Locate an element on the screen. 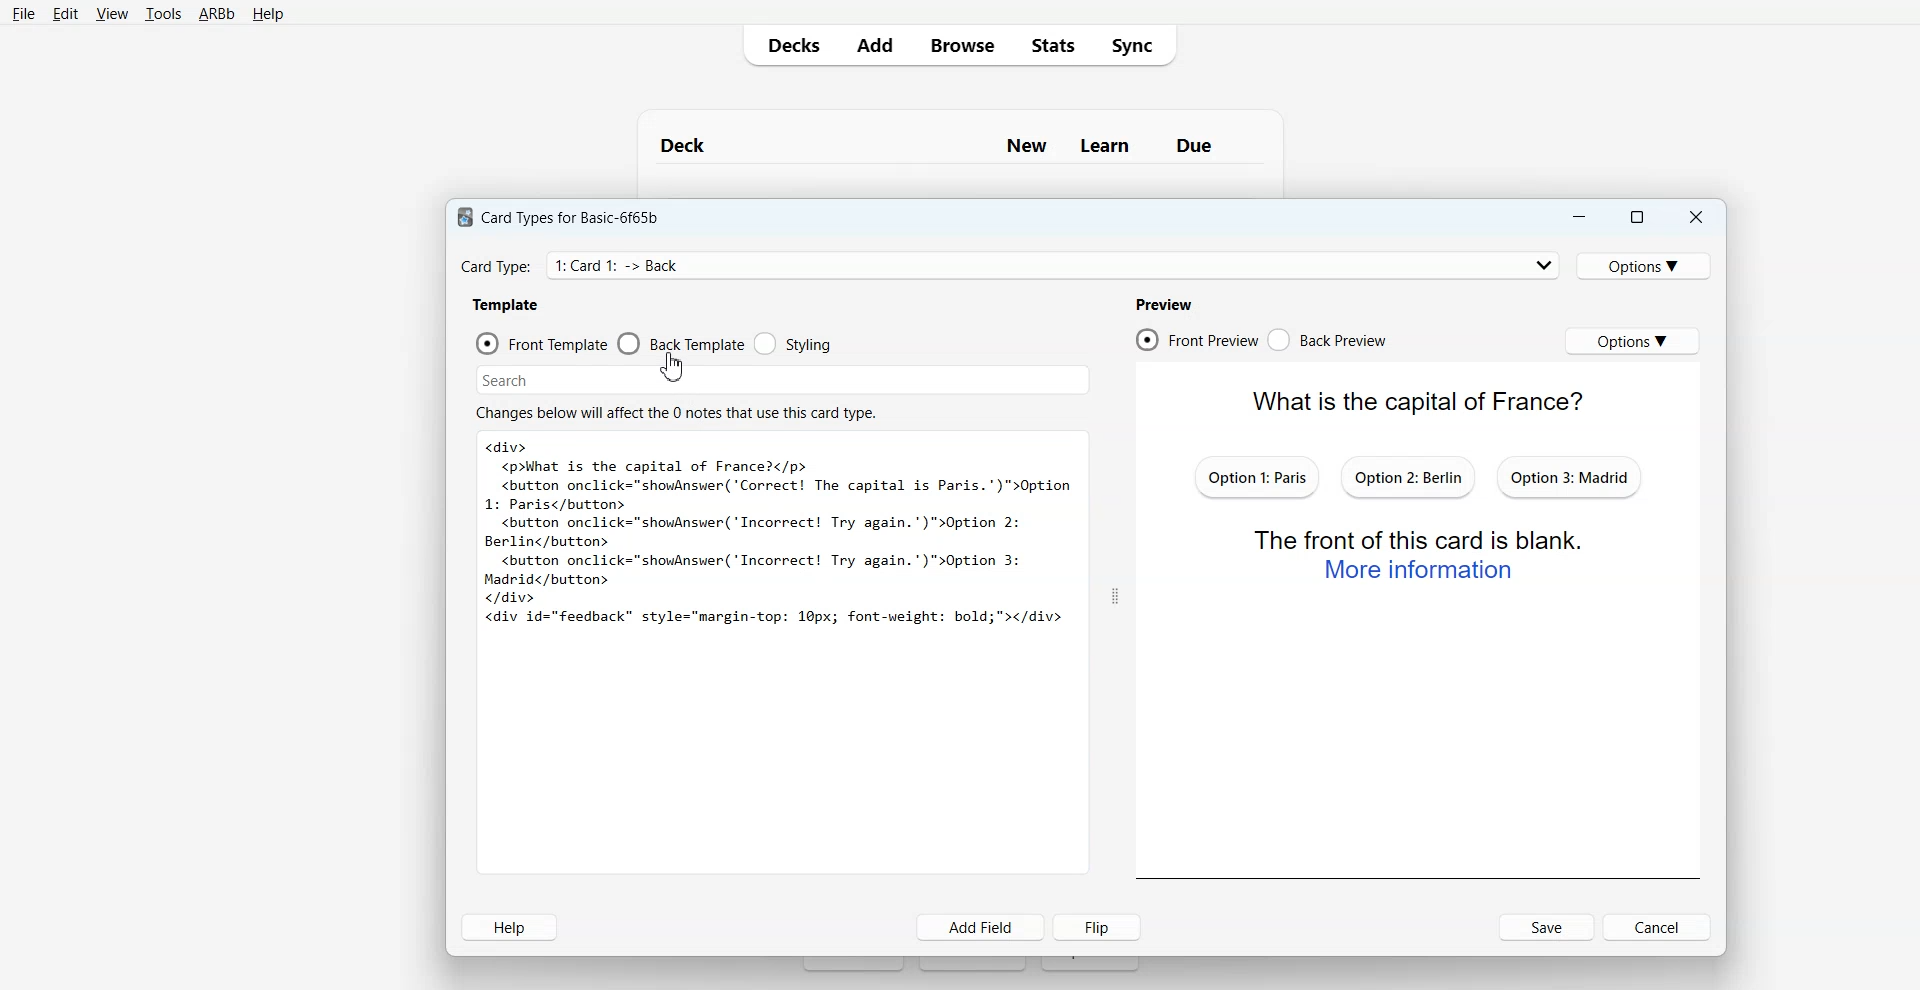  Back Template is located at coordinates (682, 342).